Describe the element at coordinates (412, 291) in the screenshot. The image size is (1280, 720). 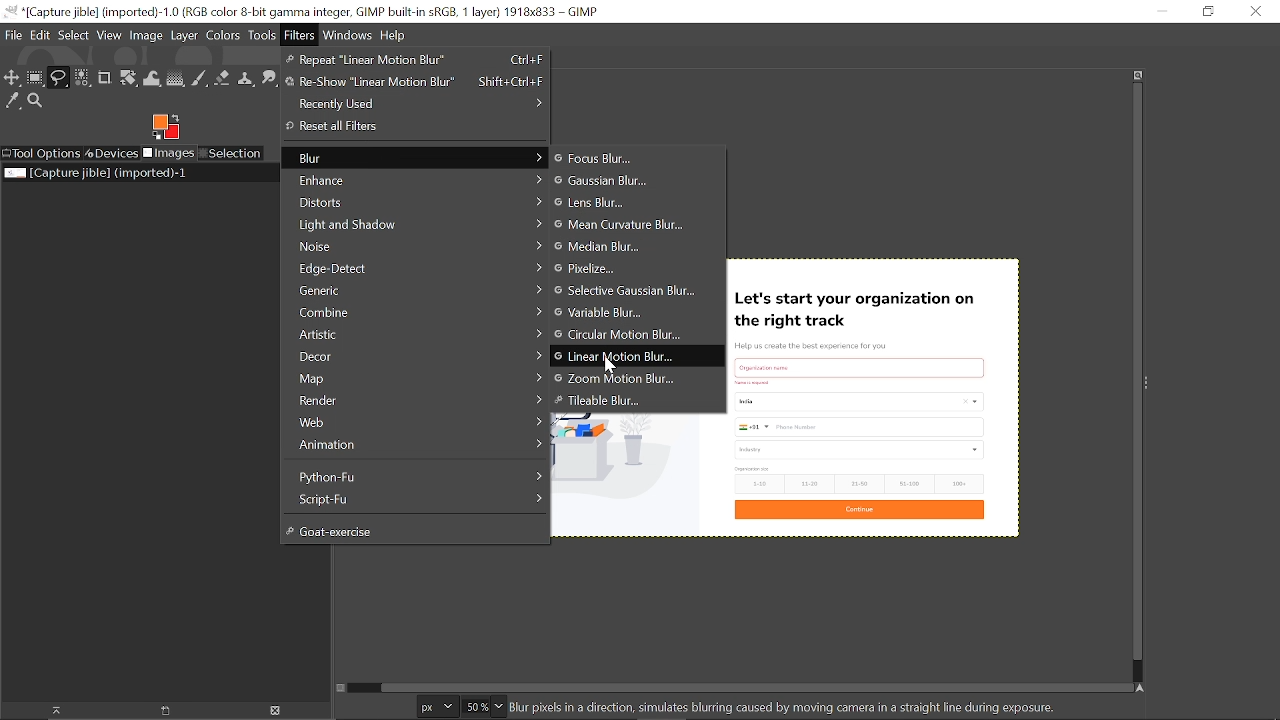
I see `Generic` at that location.